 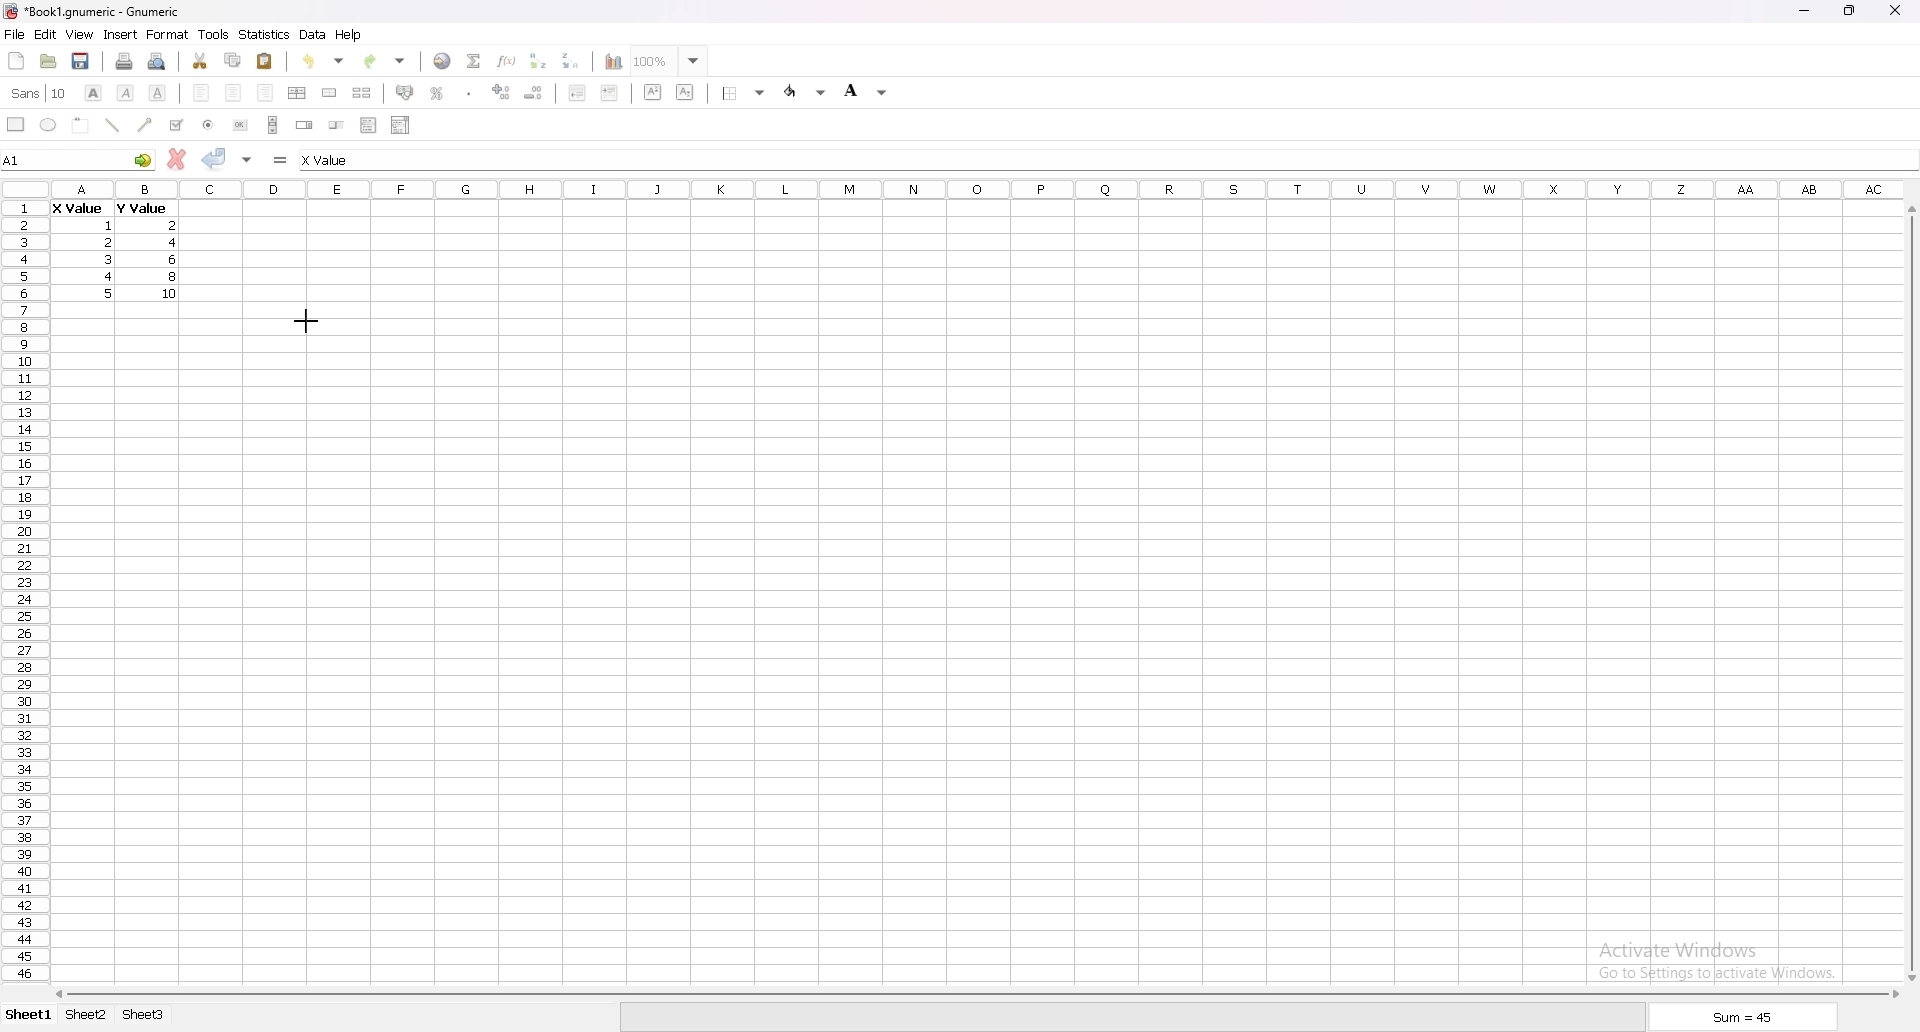 I want to click on copy, so click(x=233, y=60).